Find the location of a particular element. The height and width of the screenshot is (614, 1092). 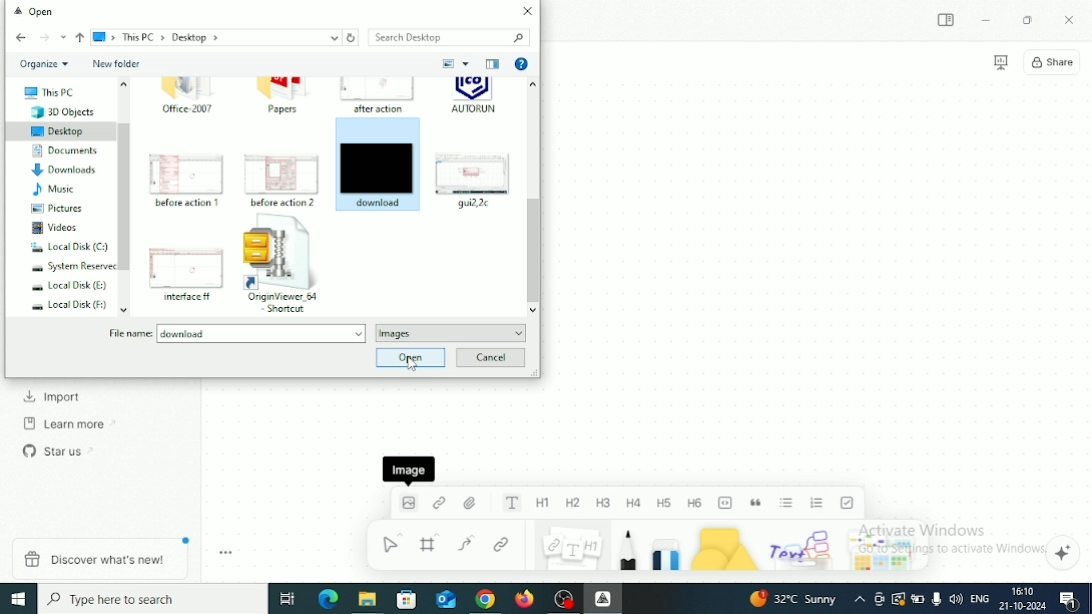

Heading 5 is located at coordinates (665, 503).